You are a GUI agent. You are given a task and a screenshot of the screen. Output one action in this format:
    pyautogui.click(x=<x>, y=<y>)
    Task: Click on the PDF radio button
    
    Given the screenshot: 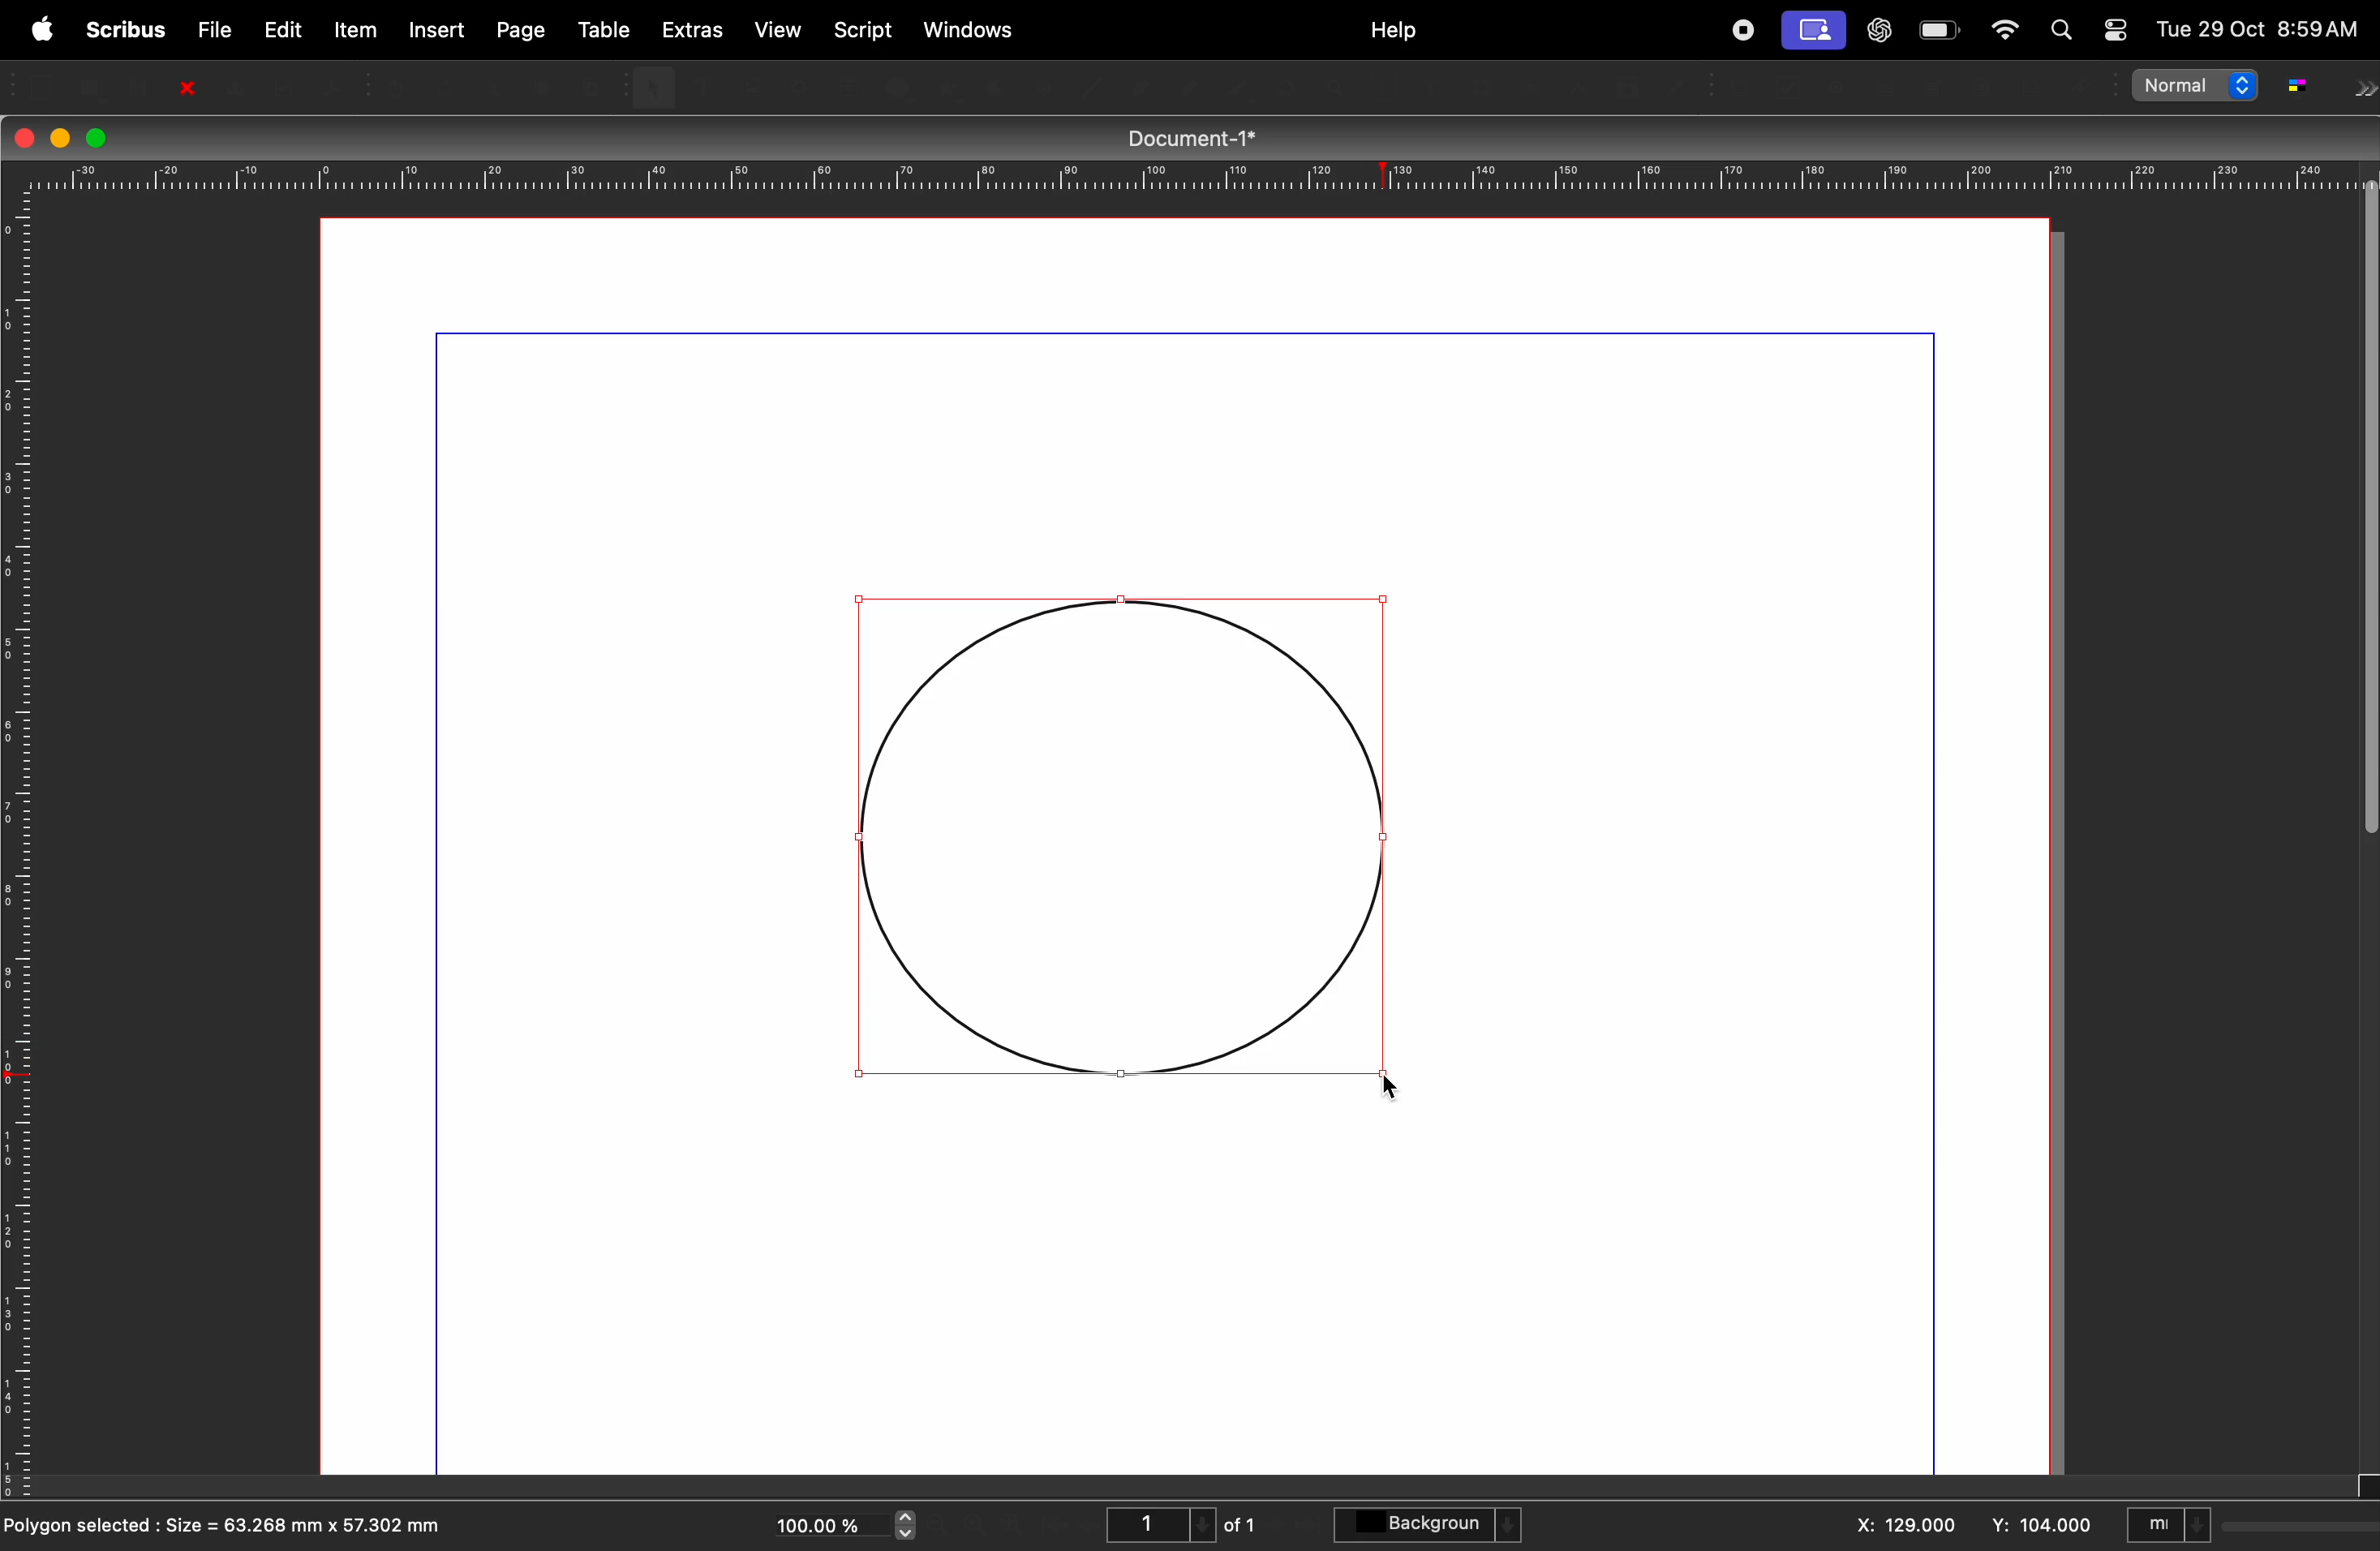 What is the action you would take?
    pyautogui.click(x=1842, y=87)
    